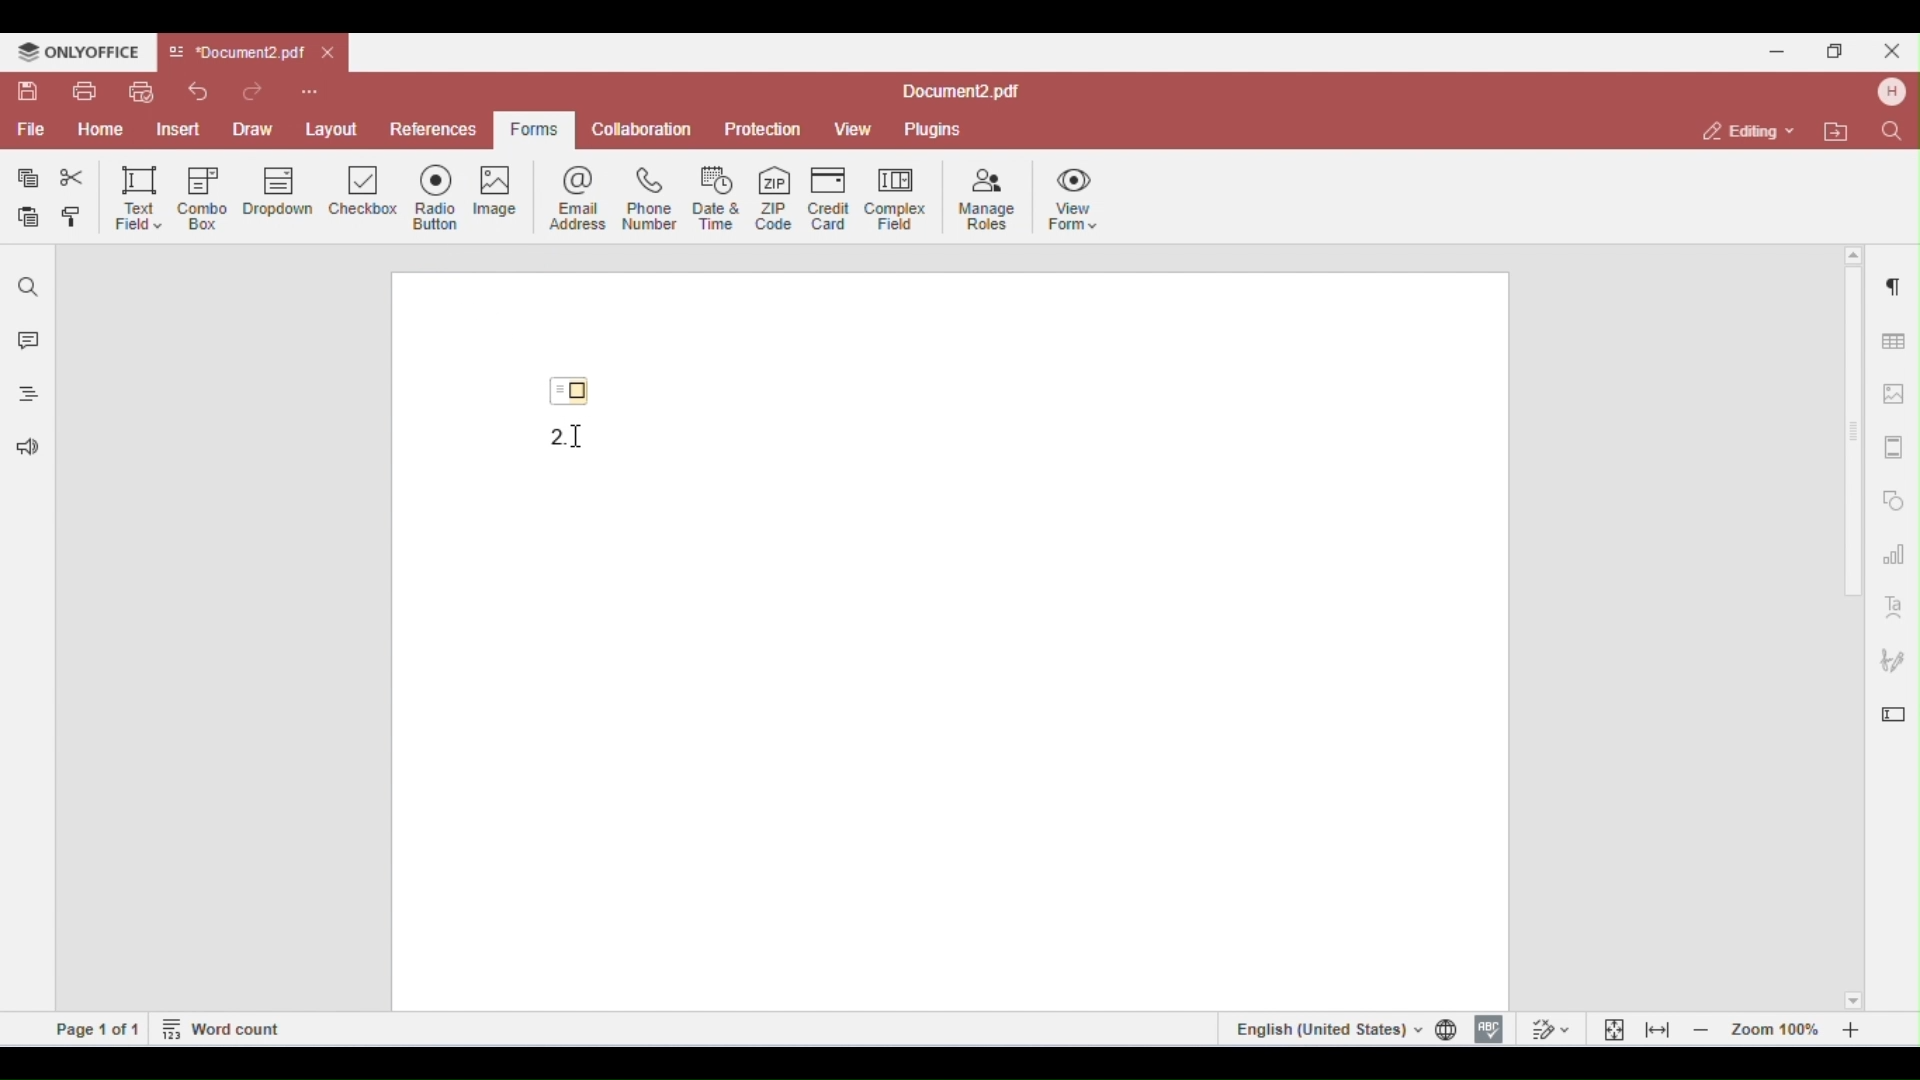 The height and width of the screenshot is (1080, 1920). What do you see at coordinates (431, 129) in the screenshot?
I see `references` at bounding box center [431, 129].